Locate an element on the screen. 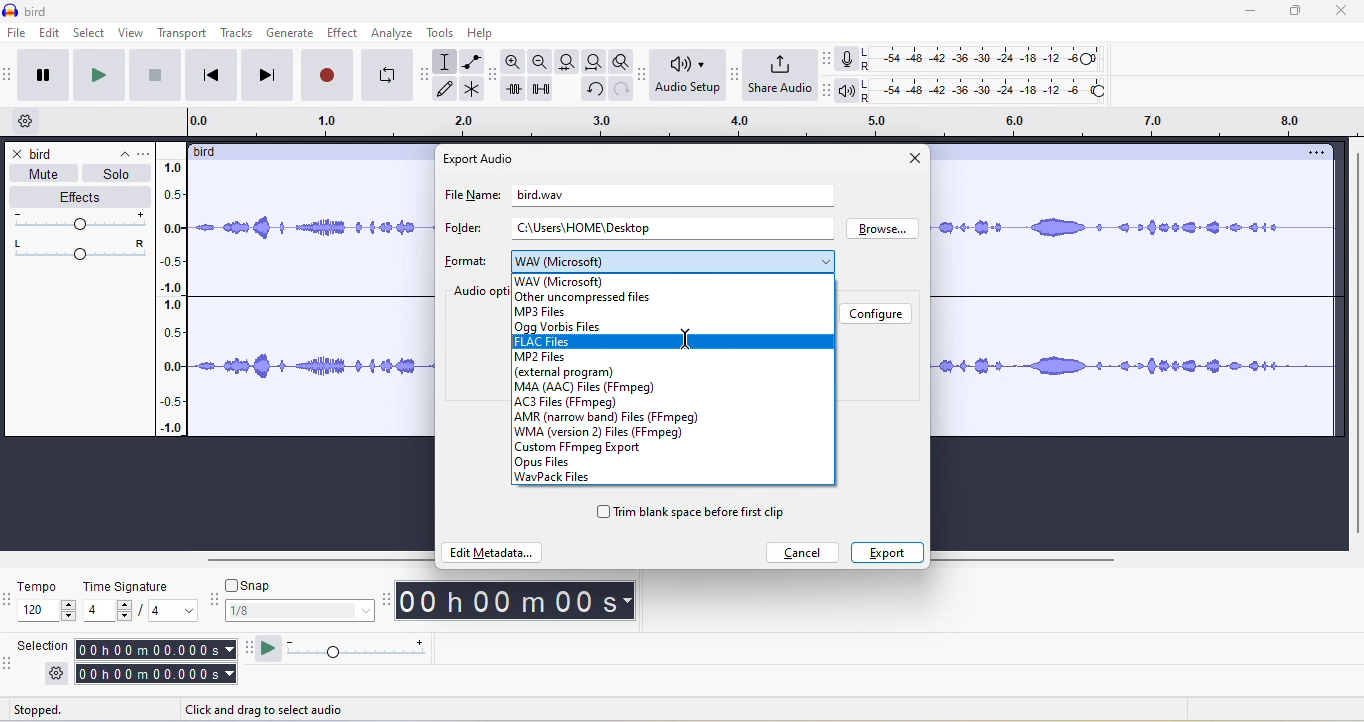 Image resolution: width=1364 pixels, height=722 pixels. close is located at coordinates (1344, 12).